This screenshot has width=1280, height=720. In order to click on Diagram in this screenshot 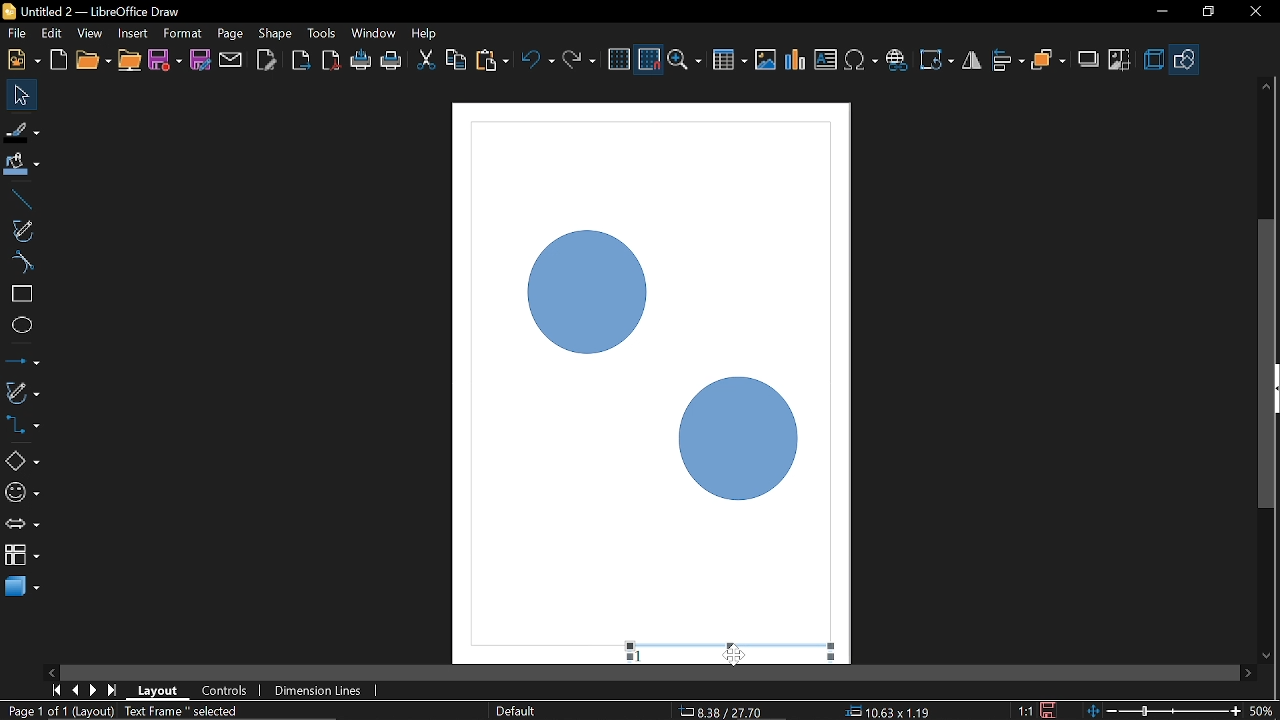, I will do `click(654, 361)`.